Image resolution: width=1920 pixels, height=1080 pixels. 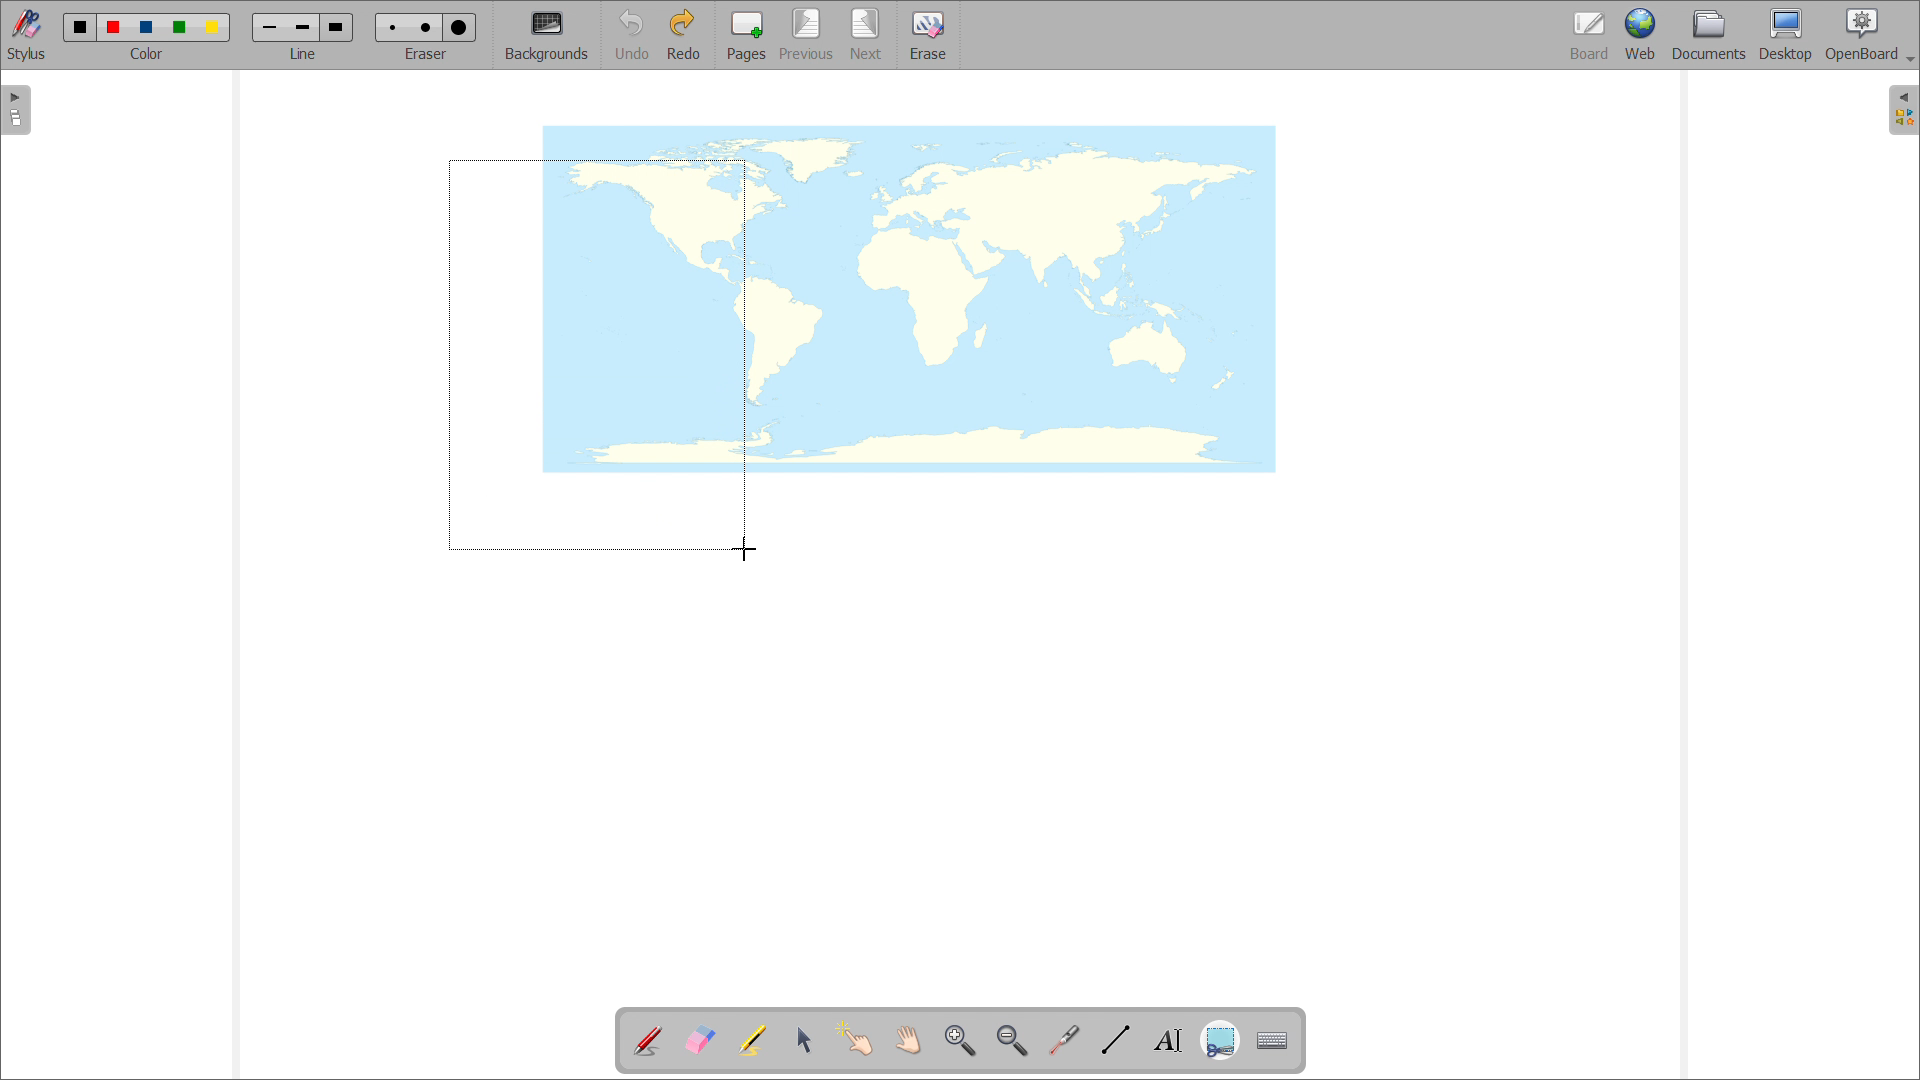 I want to click on medium, so click(x=302, y=28).